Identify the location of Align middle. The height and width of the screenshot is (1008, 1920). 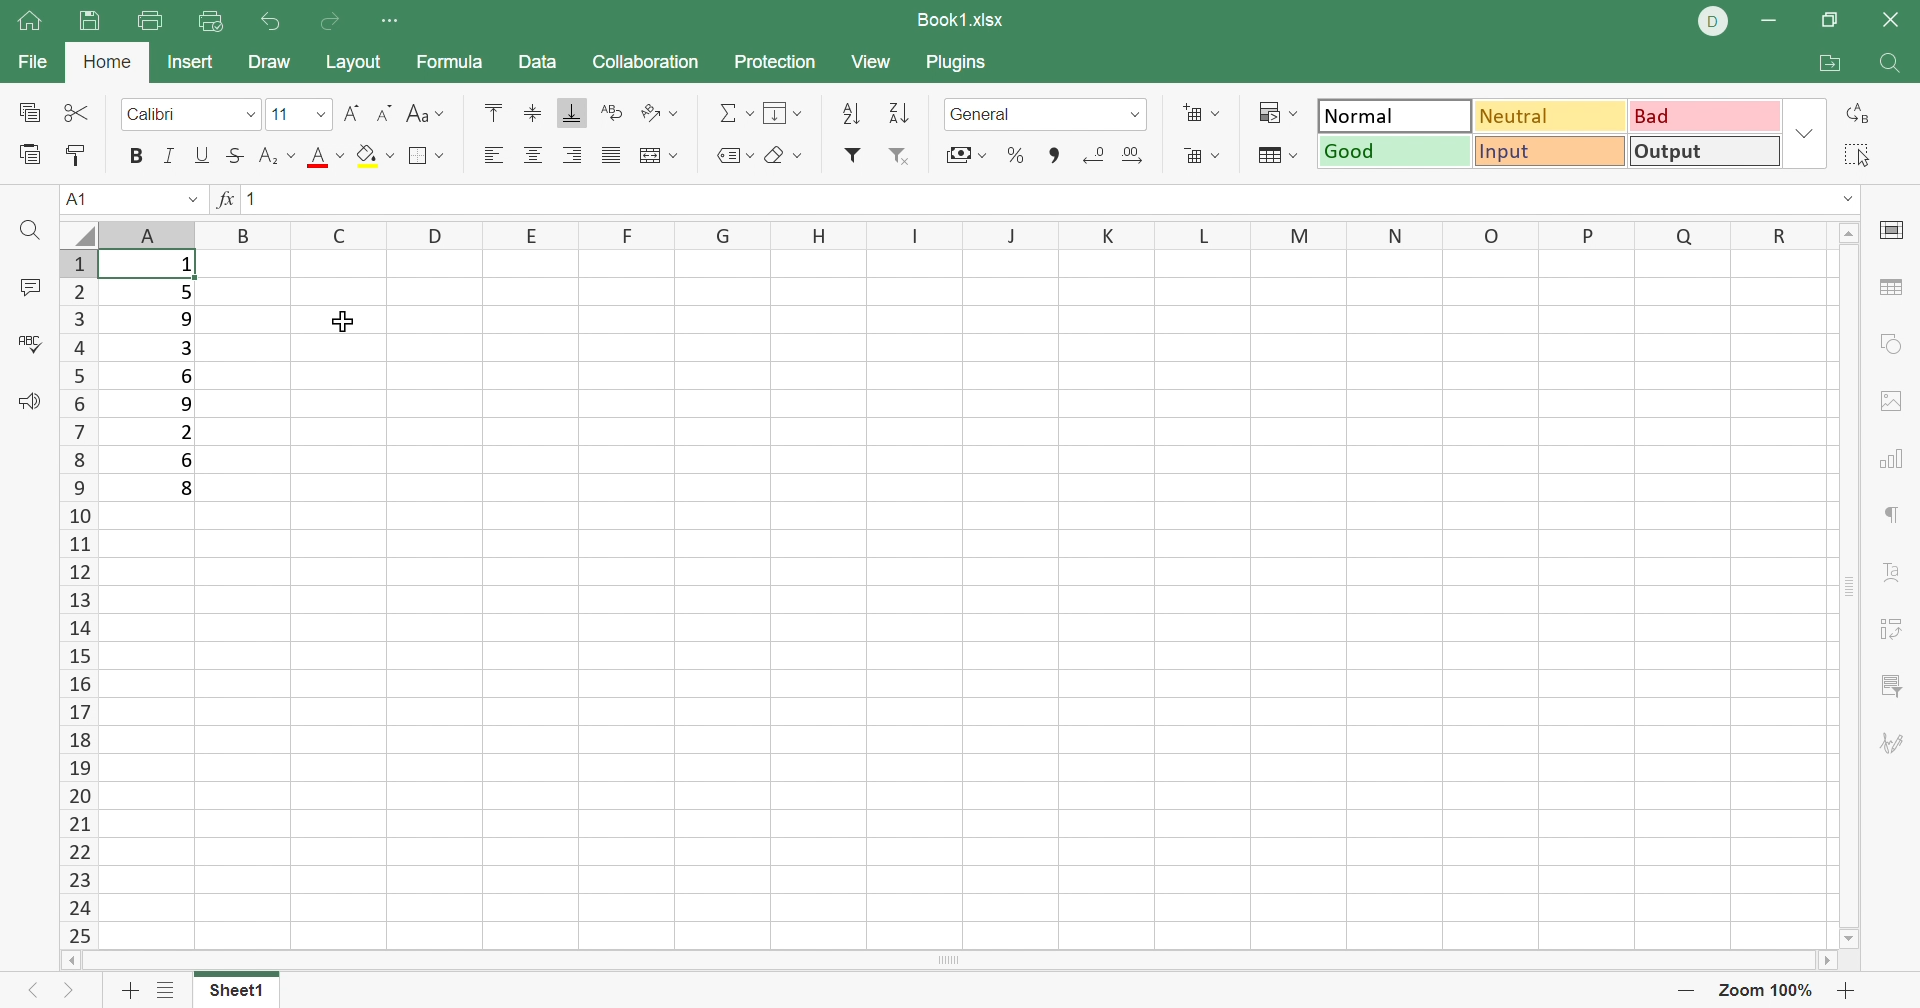
(532, 111).